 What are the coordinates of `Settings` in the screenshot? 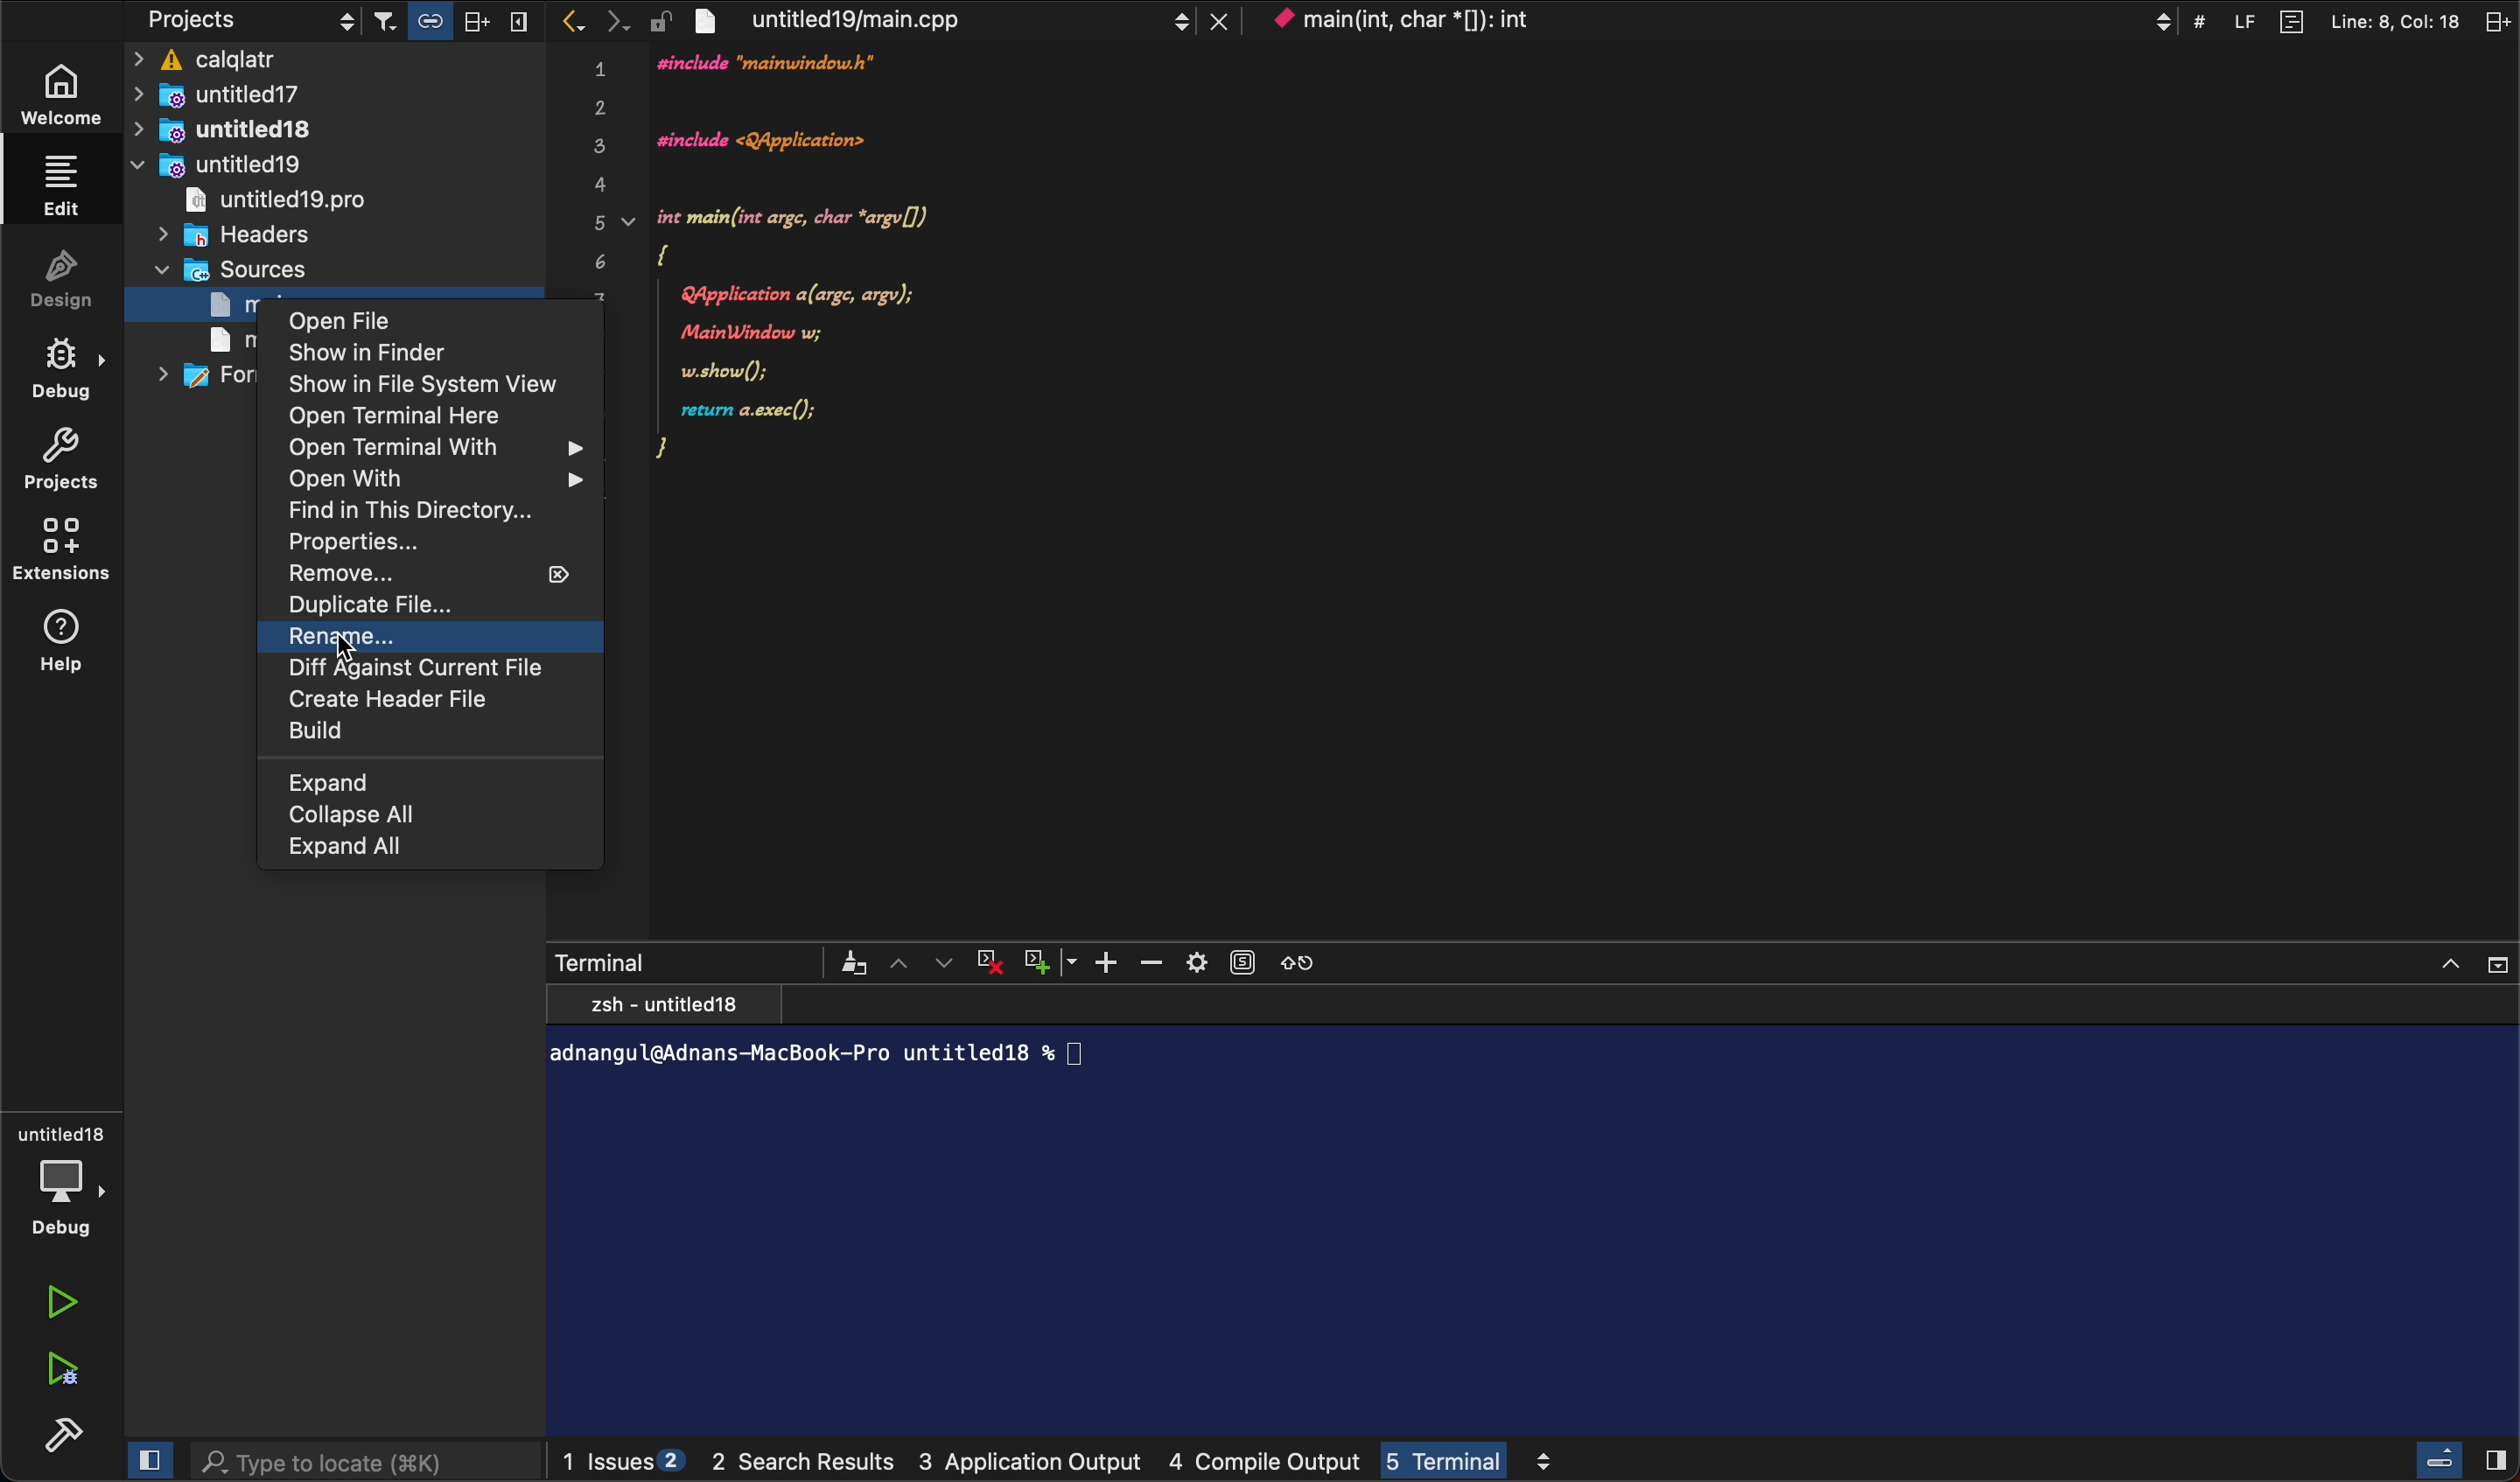 It's located at (1196, 960).